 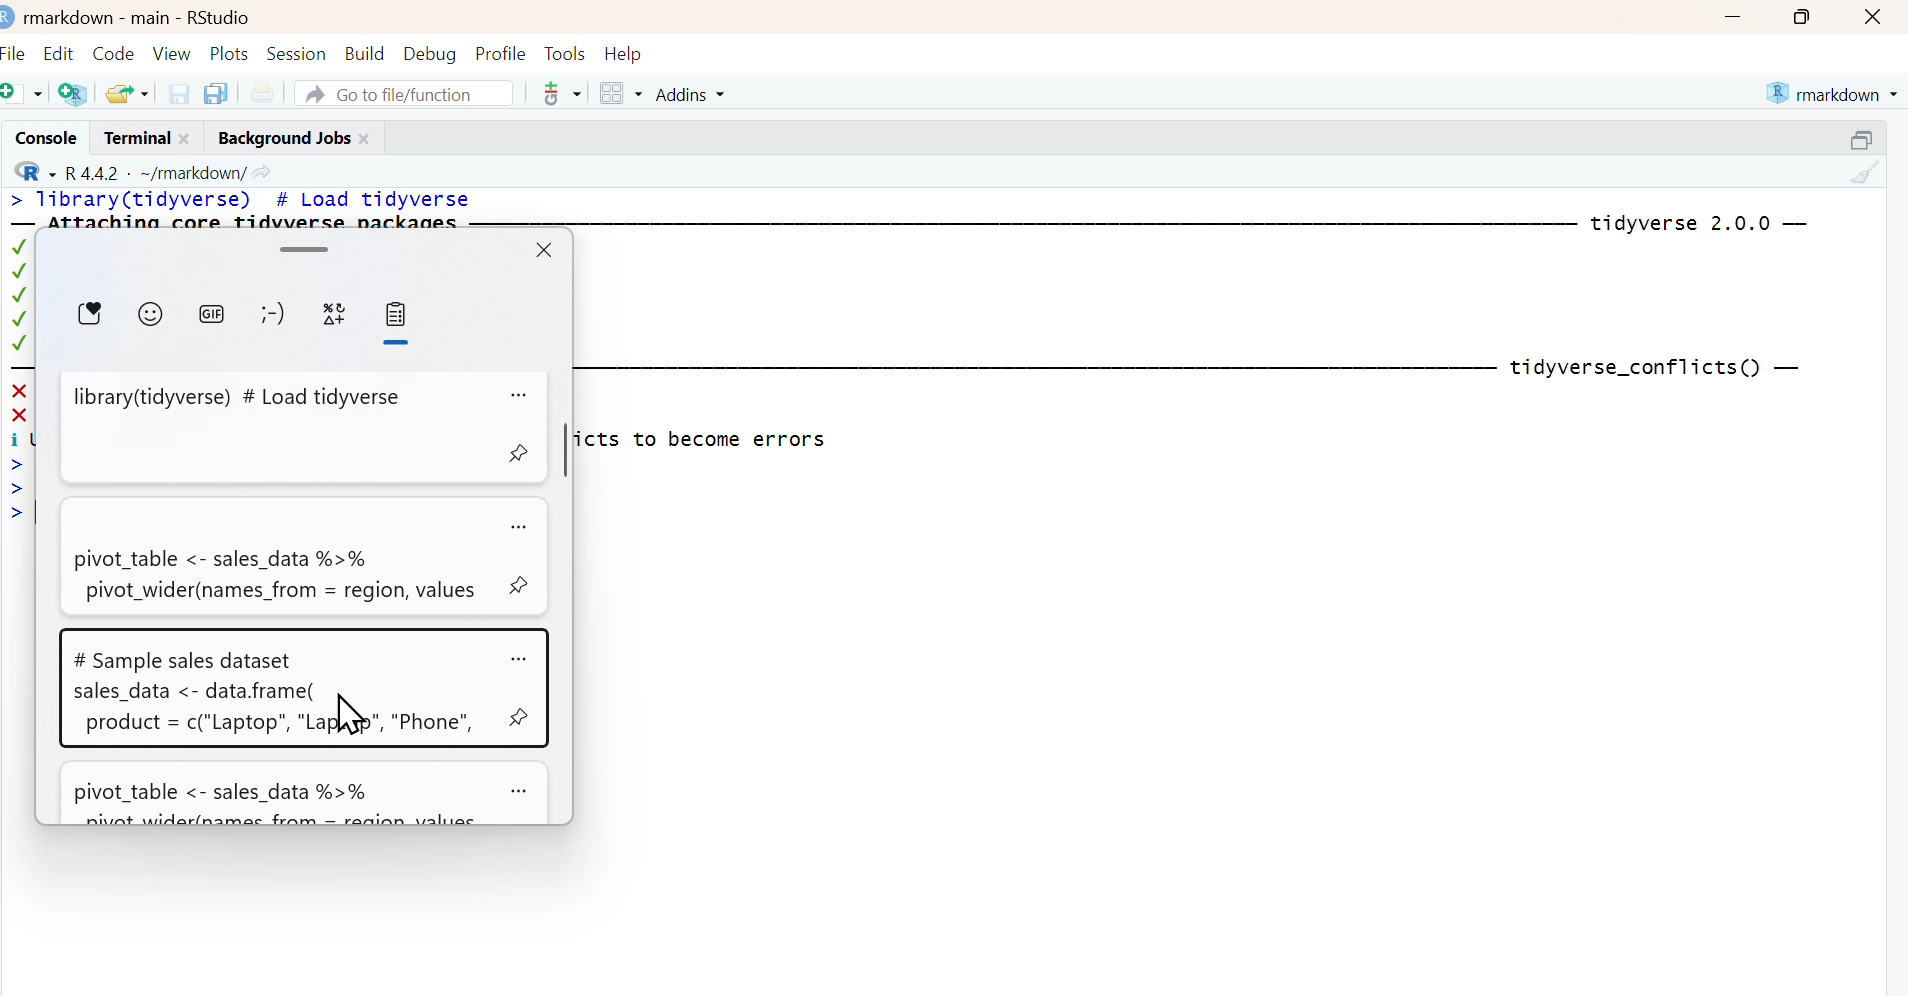 What do you see at coordinates (348, 716) in the screenshot?
I see `cursor` at bounding box center [348, 716].